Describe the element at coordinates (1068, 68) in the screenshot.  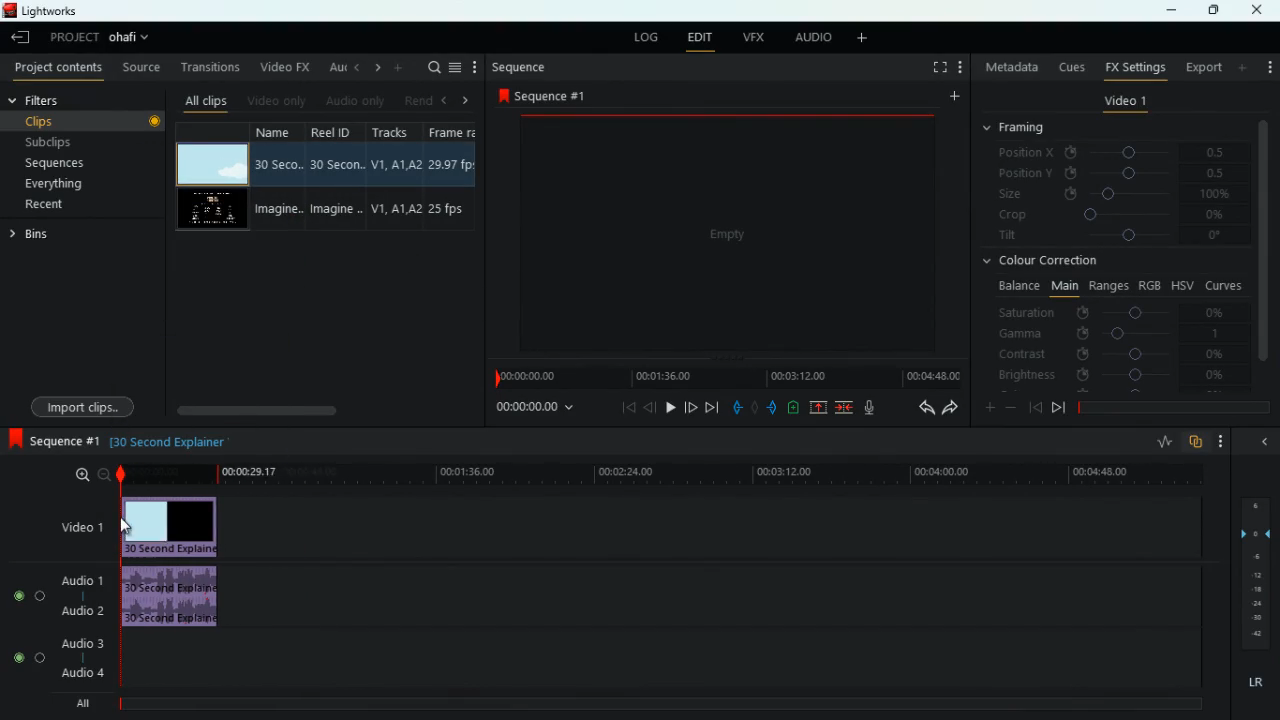
I see `cues` at that location.